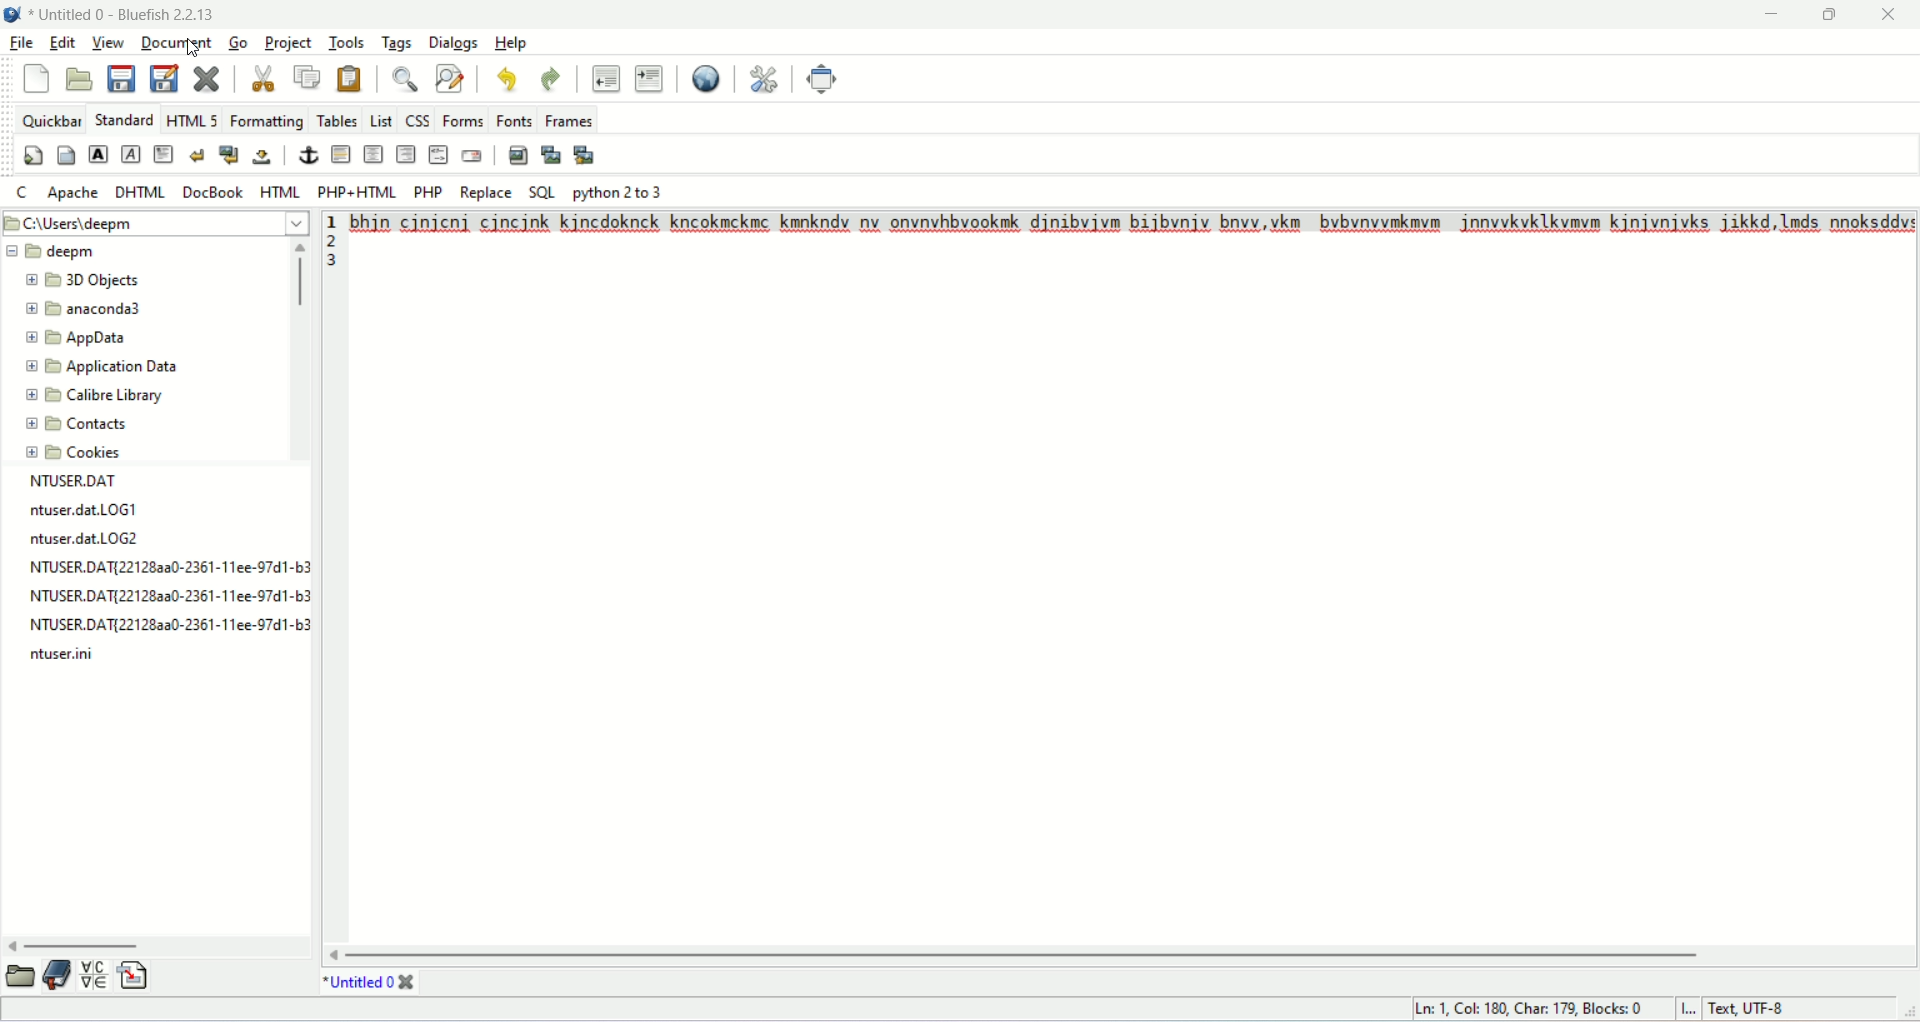 Image resolution: width=1920 pixels, height=1022 pixels. What do you see at coordinates (257, 76) in the screenshot?
I see `cut` at bounding box center [257, 76].